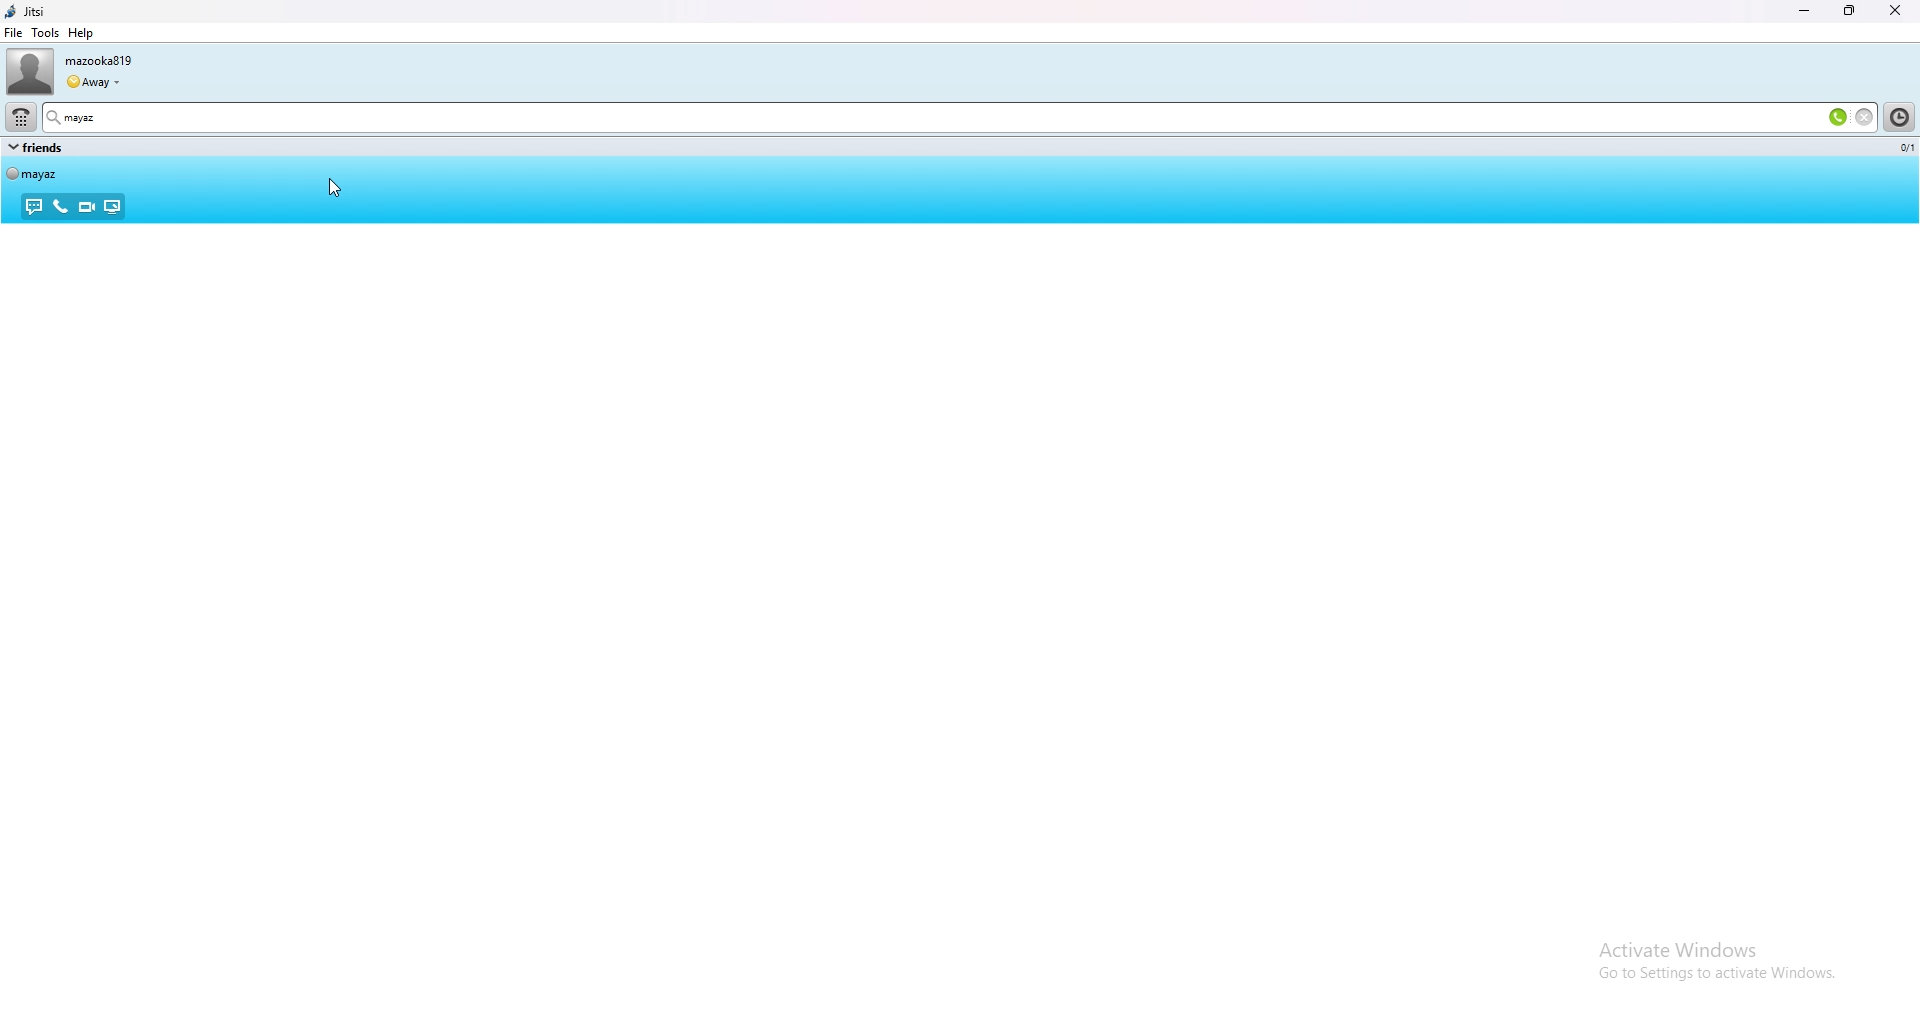  What do you see at coordinates (85, 207) in the screenshot?
I see `video contact` at bounding box center [85, 207].